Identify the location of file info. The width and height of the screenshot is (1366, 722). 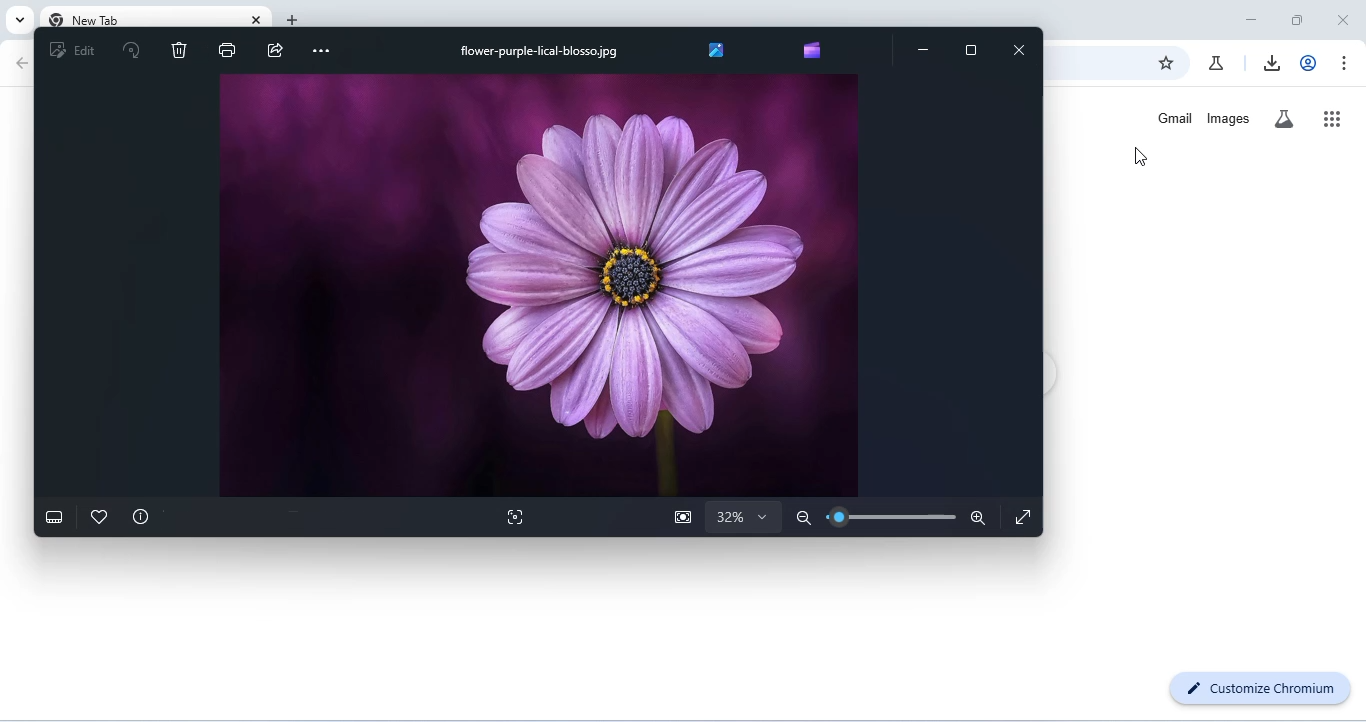
(143, 518).